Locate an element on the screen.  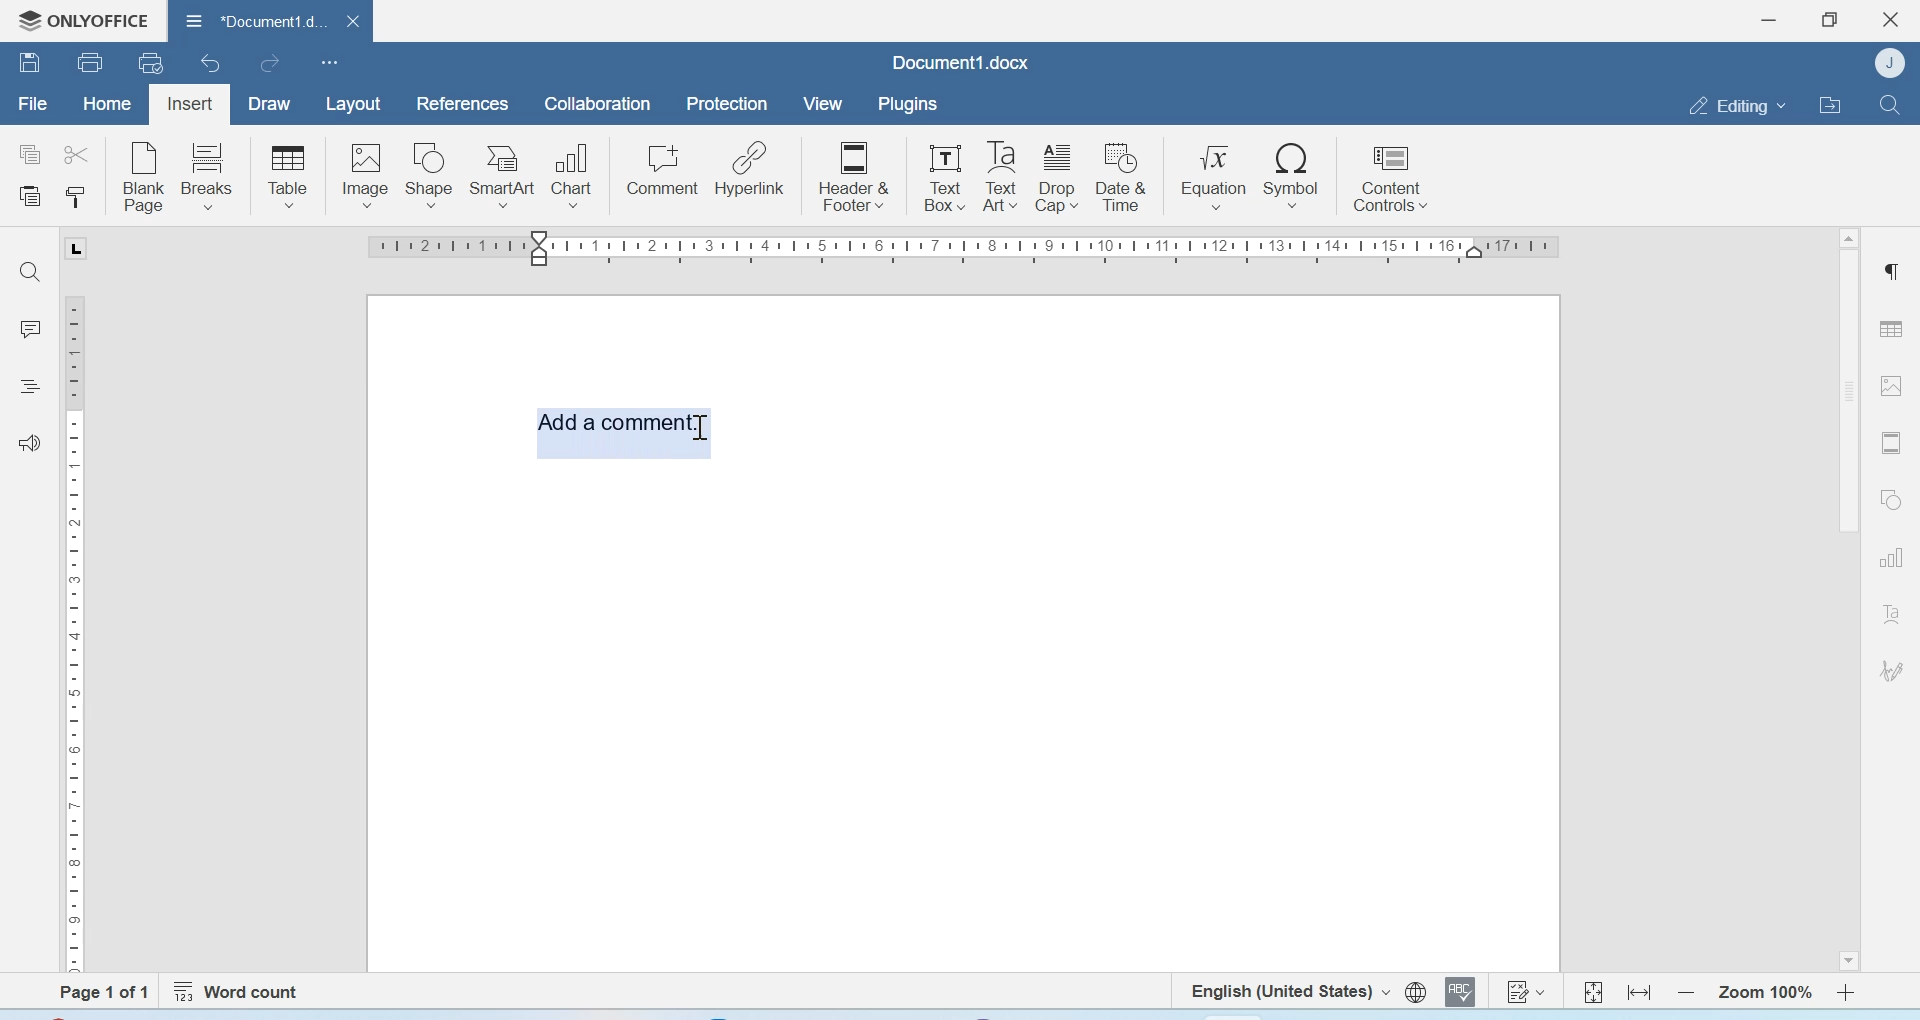
Insert is located at coordinates (189, 105).